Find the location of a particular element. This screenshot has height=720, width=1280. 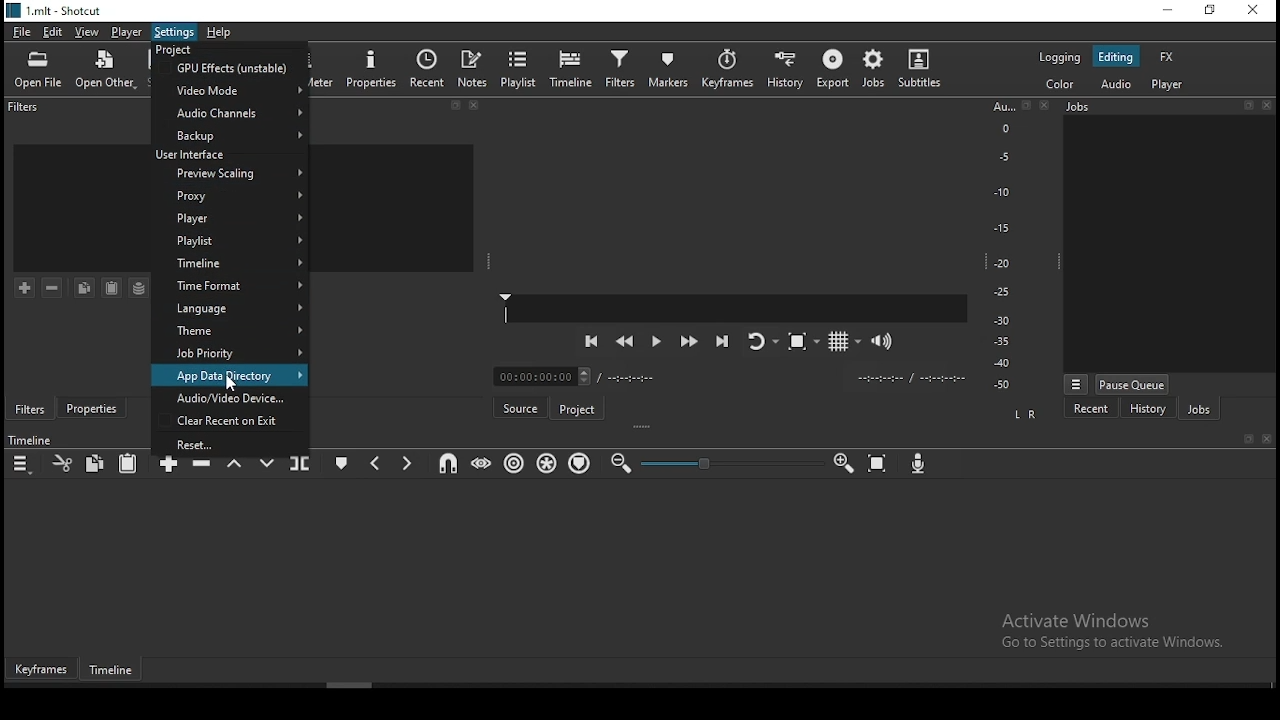

restore is located at coordinates (1209, 11).